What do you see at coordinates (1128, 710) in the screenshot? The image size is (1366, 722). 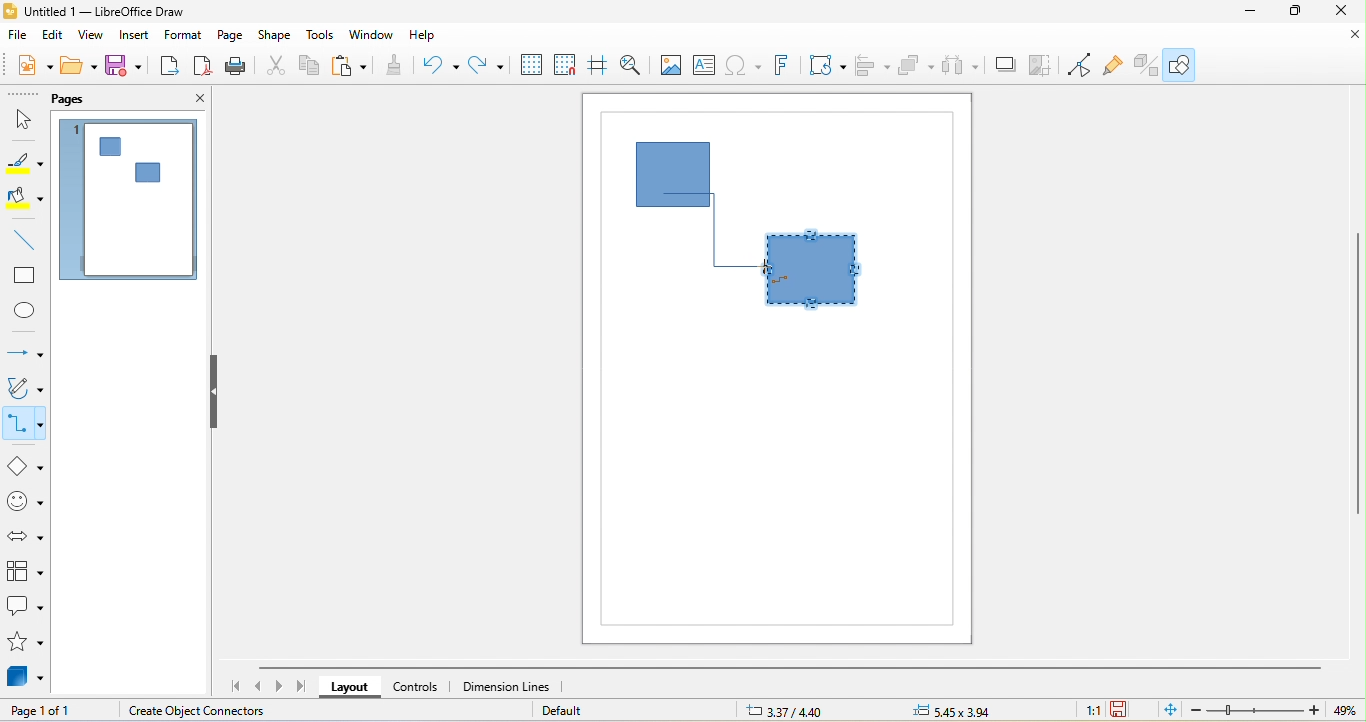 I see `the document has not been modified since the last save` at bounding box center [1128, 710].